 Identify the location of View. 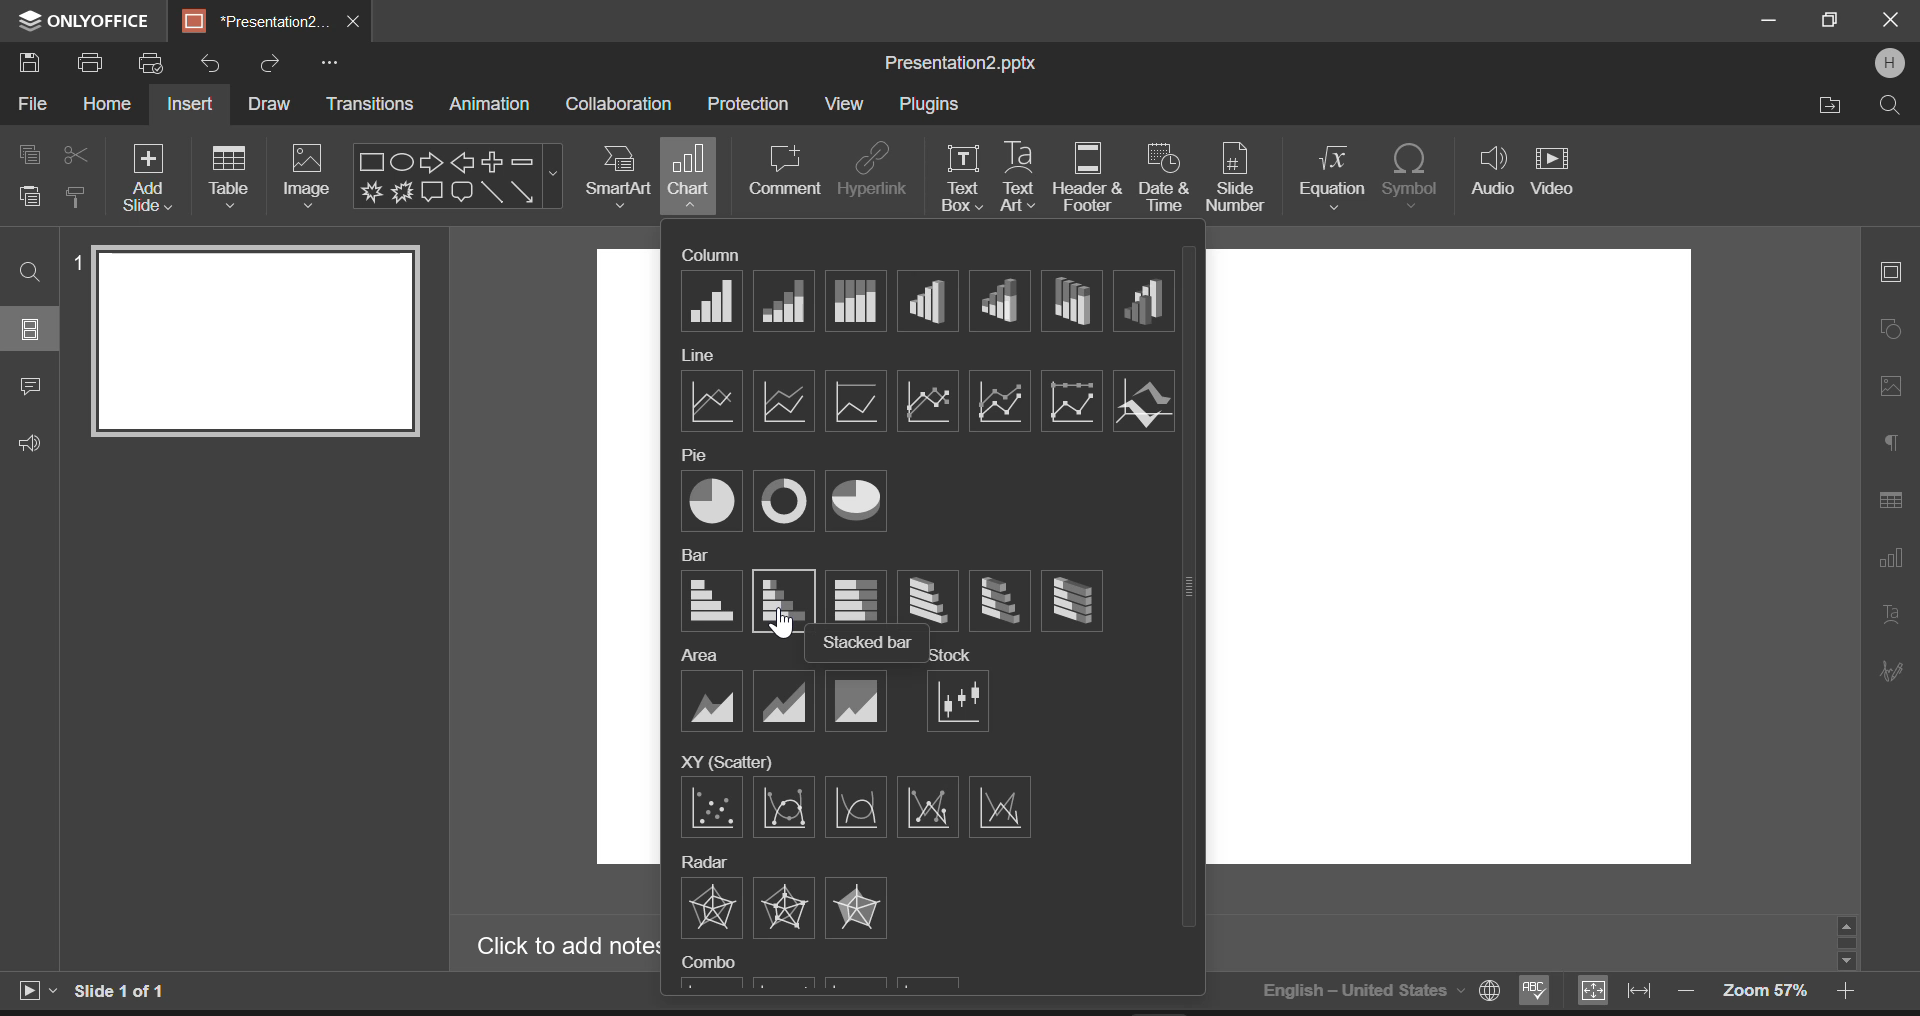
(844, 103).